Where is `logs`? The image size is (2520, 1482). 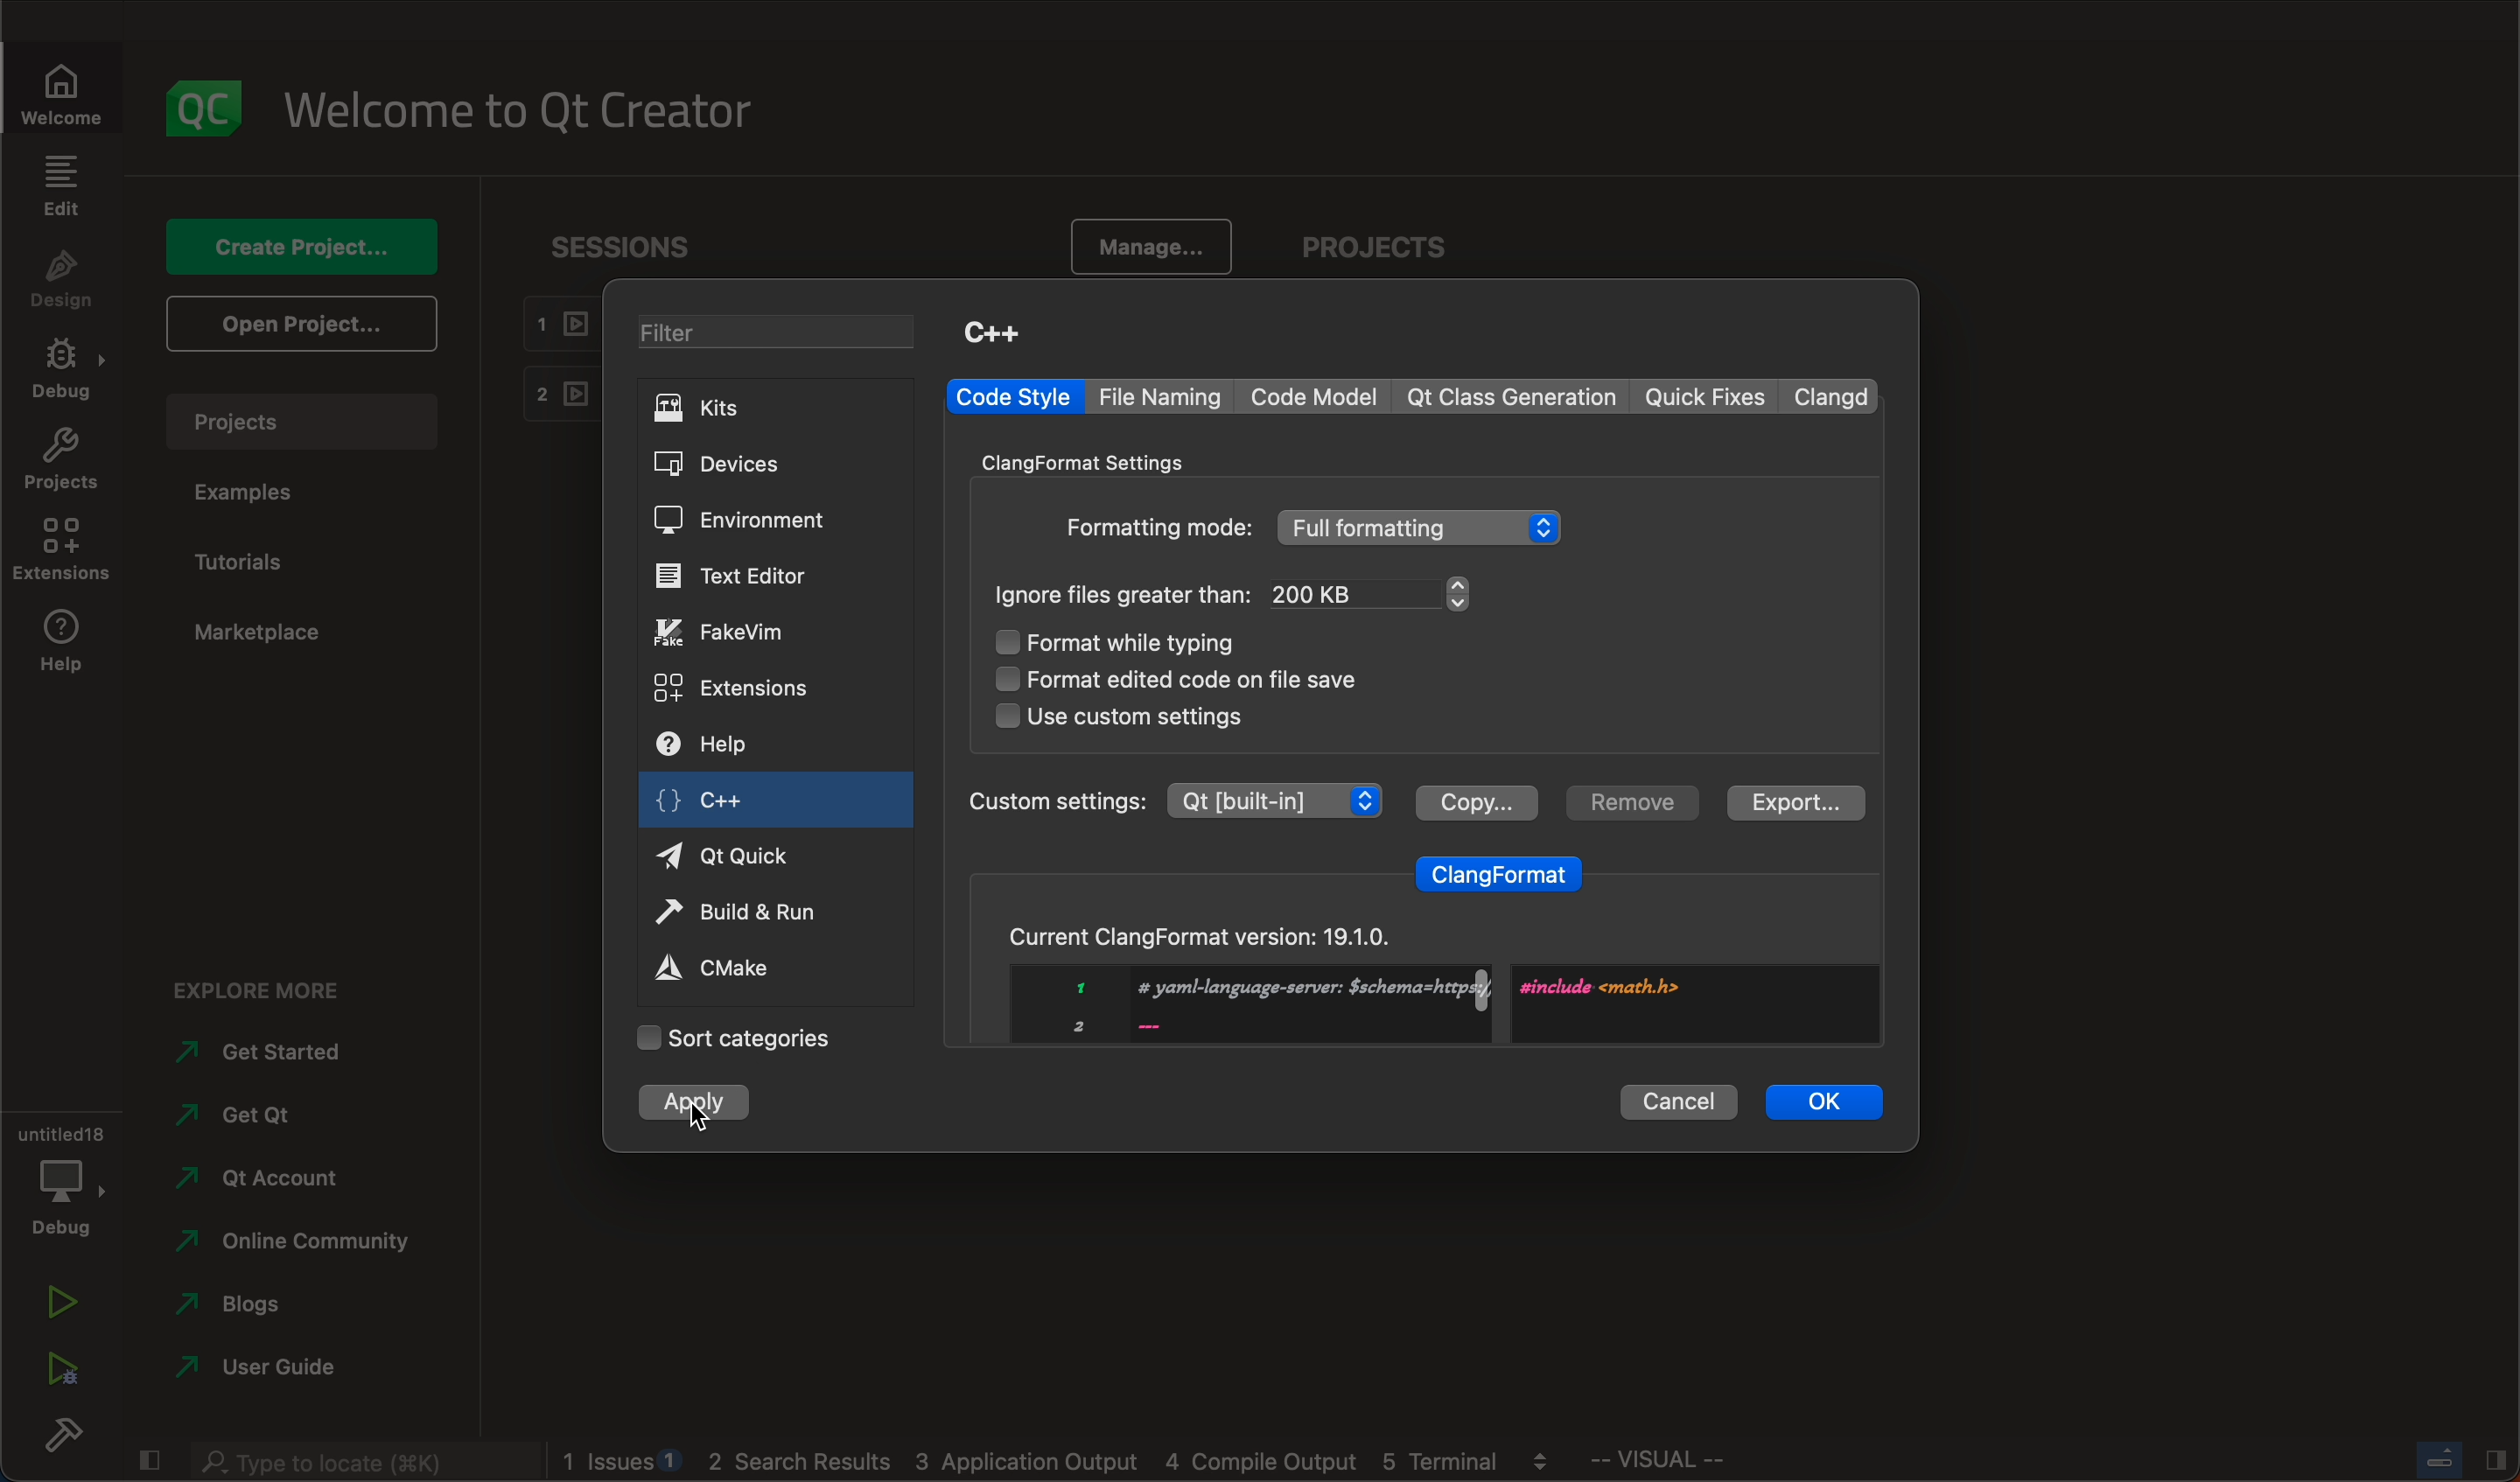 logs is located at coordinates (1068, 1462).